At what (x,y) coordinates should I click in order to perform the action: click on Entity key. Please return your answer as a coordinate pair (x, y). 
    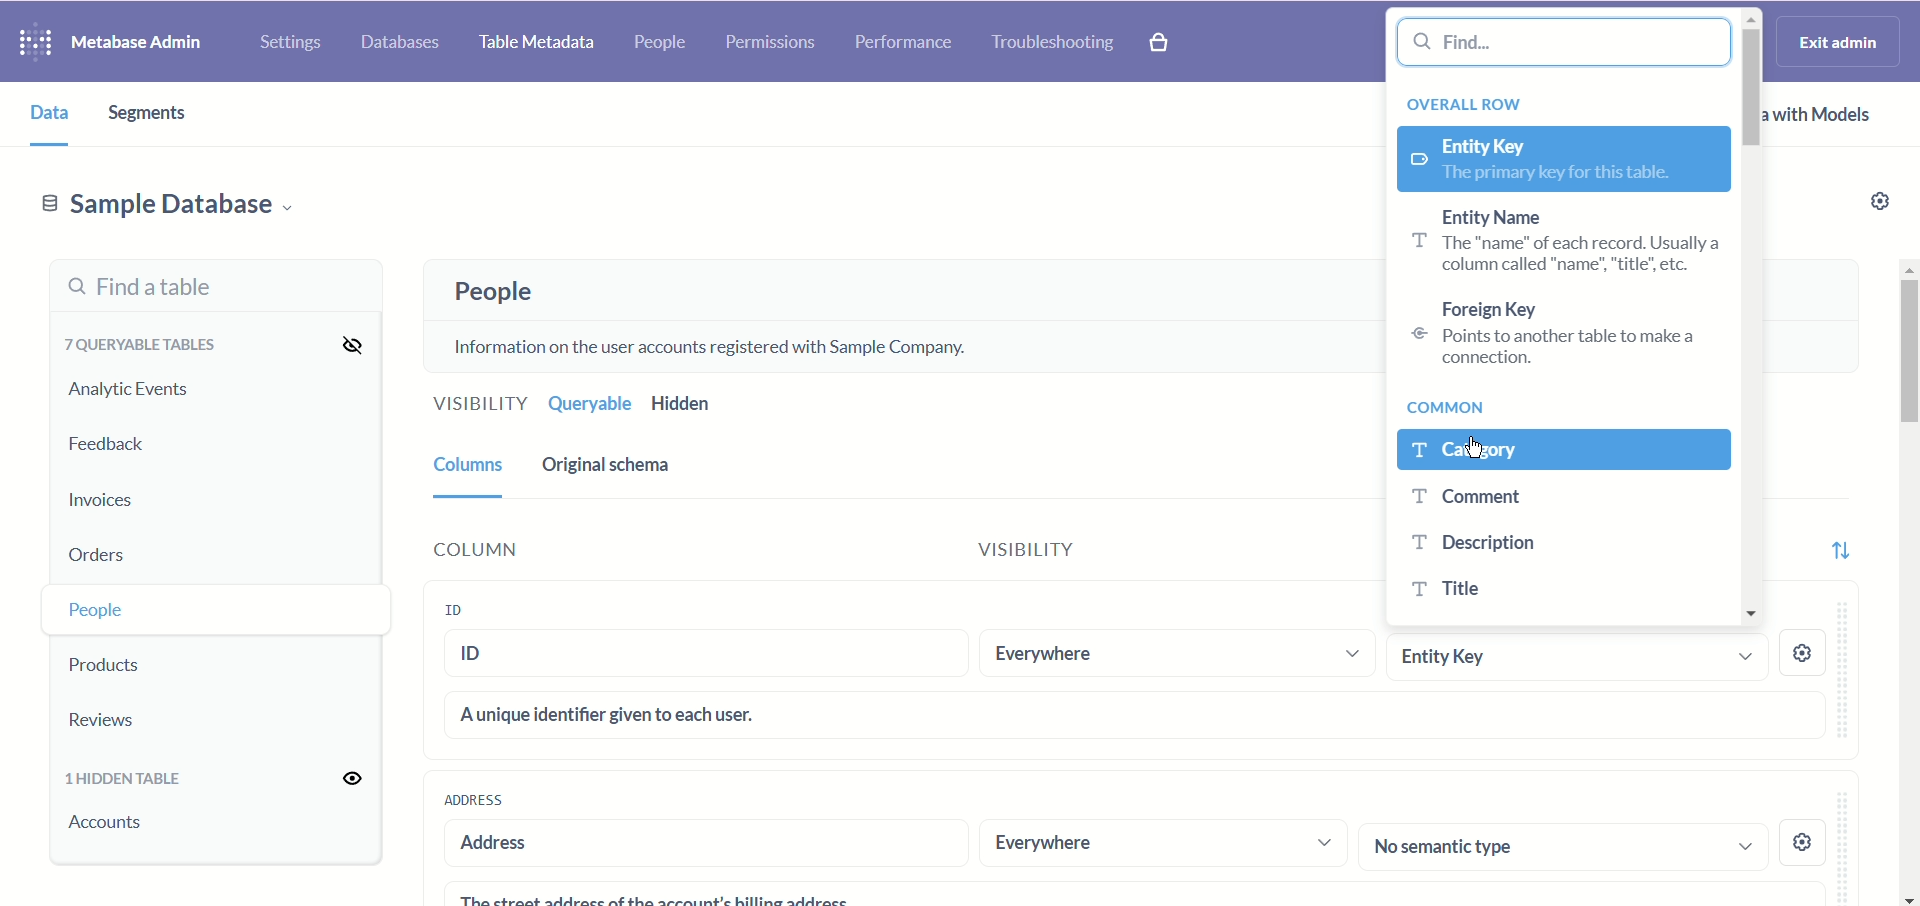
    Looking at the image, I should click on (1574, 656).